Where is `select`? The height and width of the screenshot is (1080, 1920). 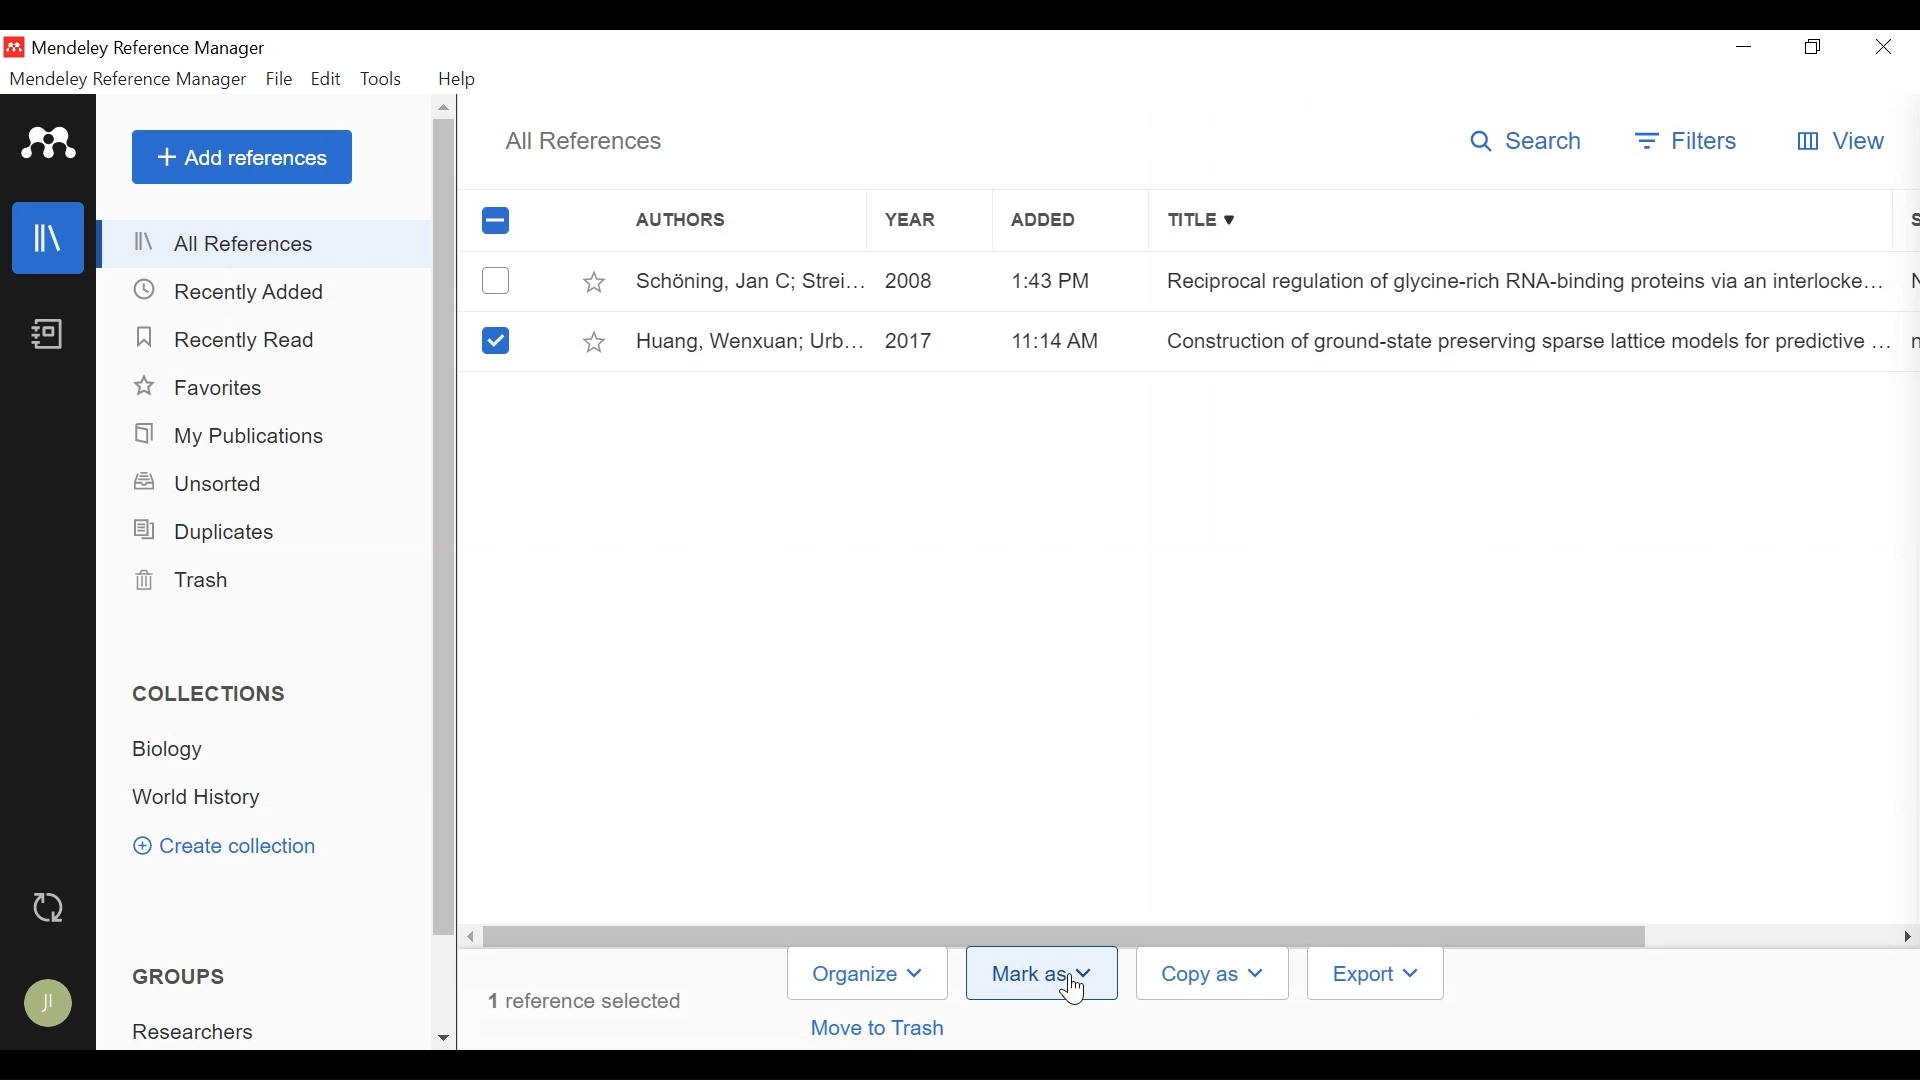 select is located at coordinates (494, 339).